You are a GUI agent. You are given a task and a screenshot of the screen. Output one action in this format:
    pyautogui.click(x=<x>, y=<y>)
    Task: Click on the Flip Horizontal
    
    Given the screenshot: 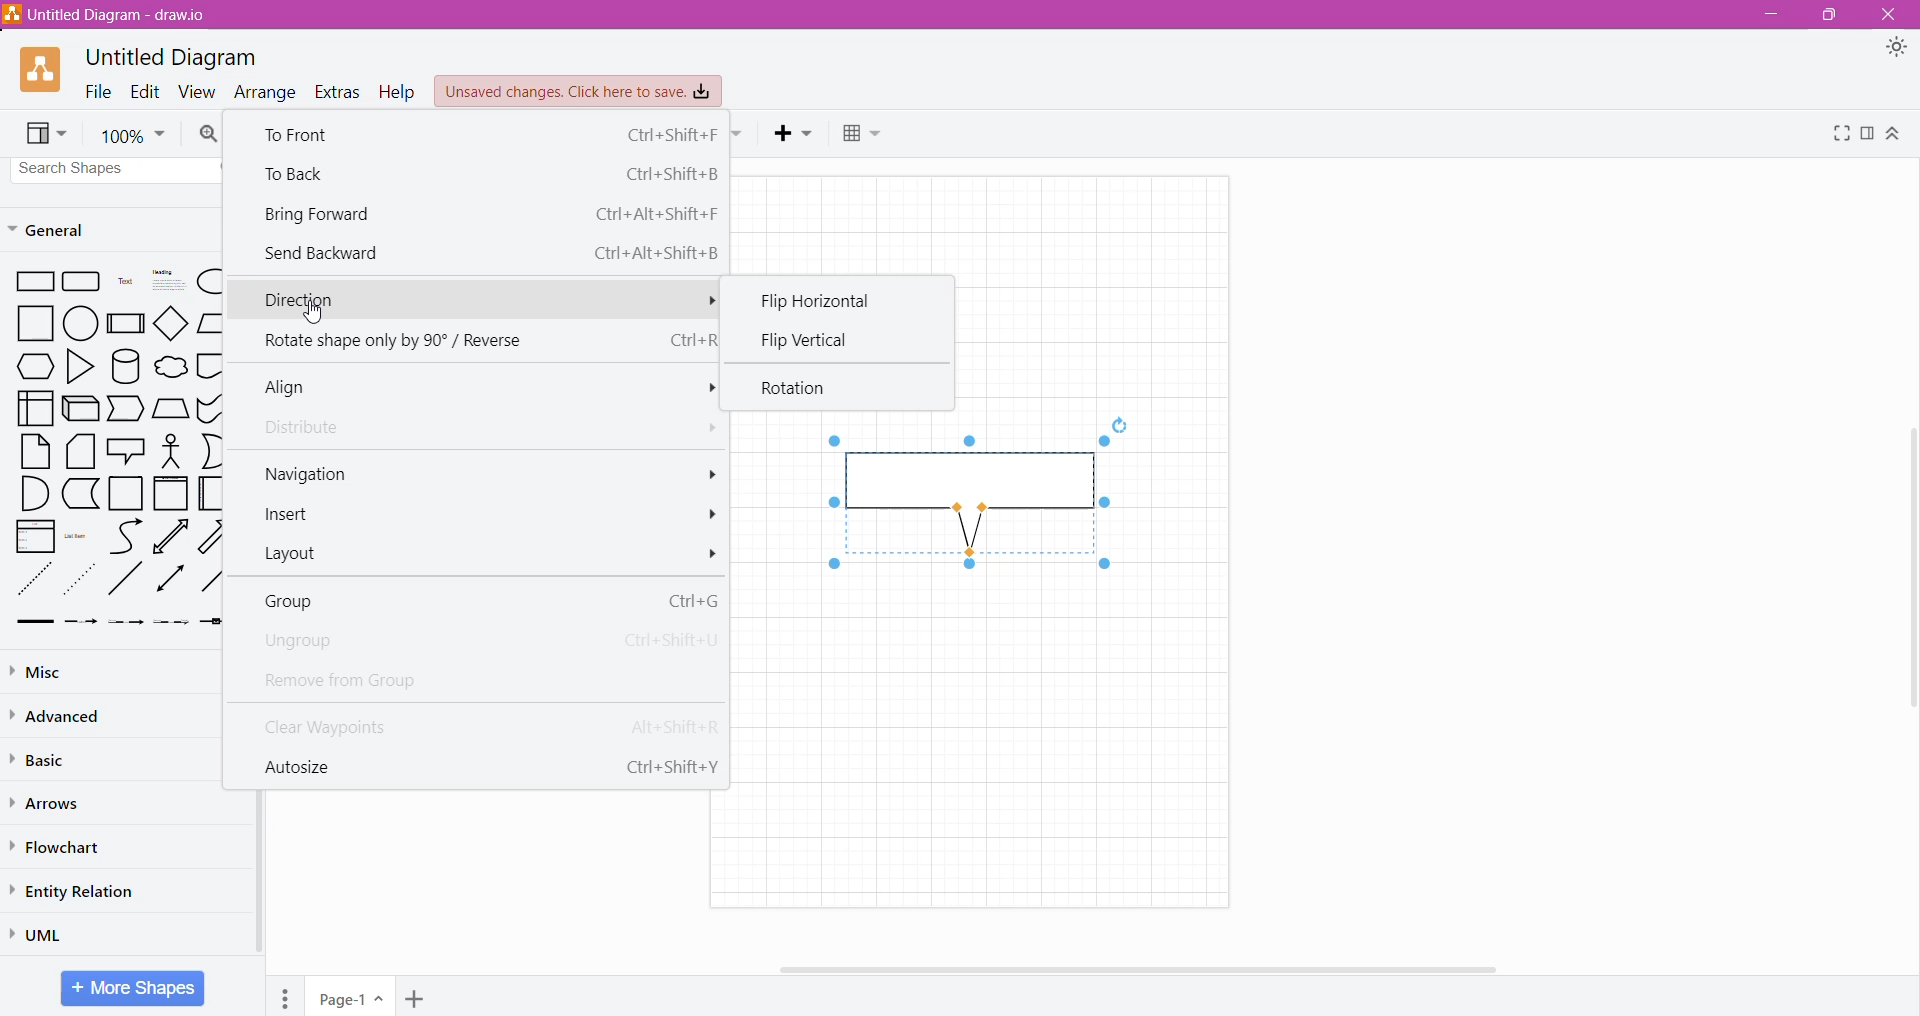 What is the action you would take?
    pyautogui.click(x=830, y=300)
    